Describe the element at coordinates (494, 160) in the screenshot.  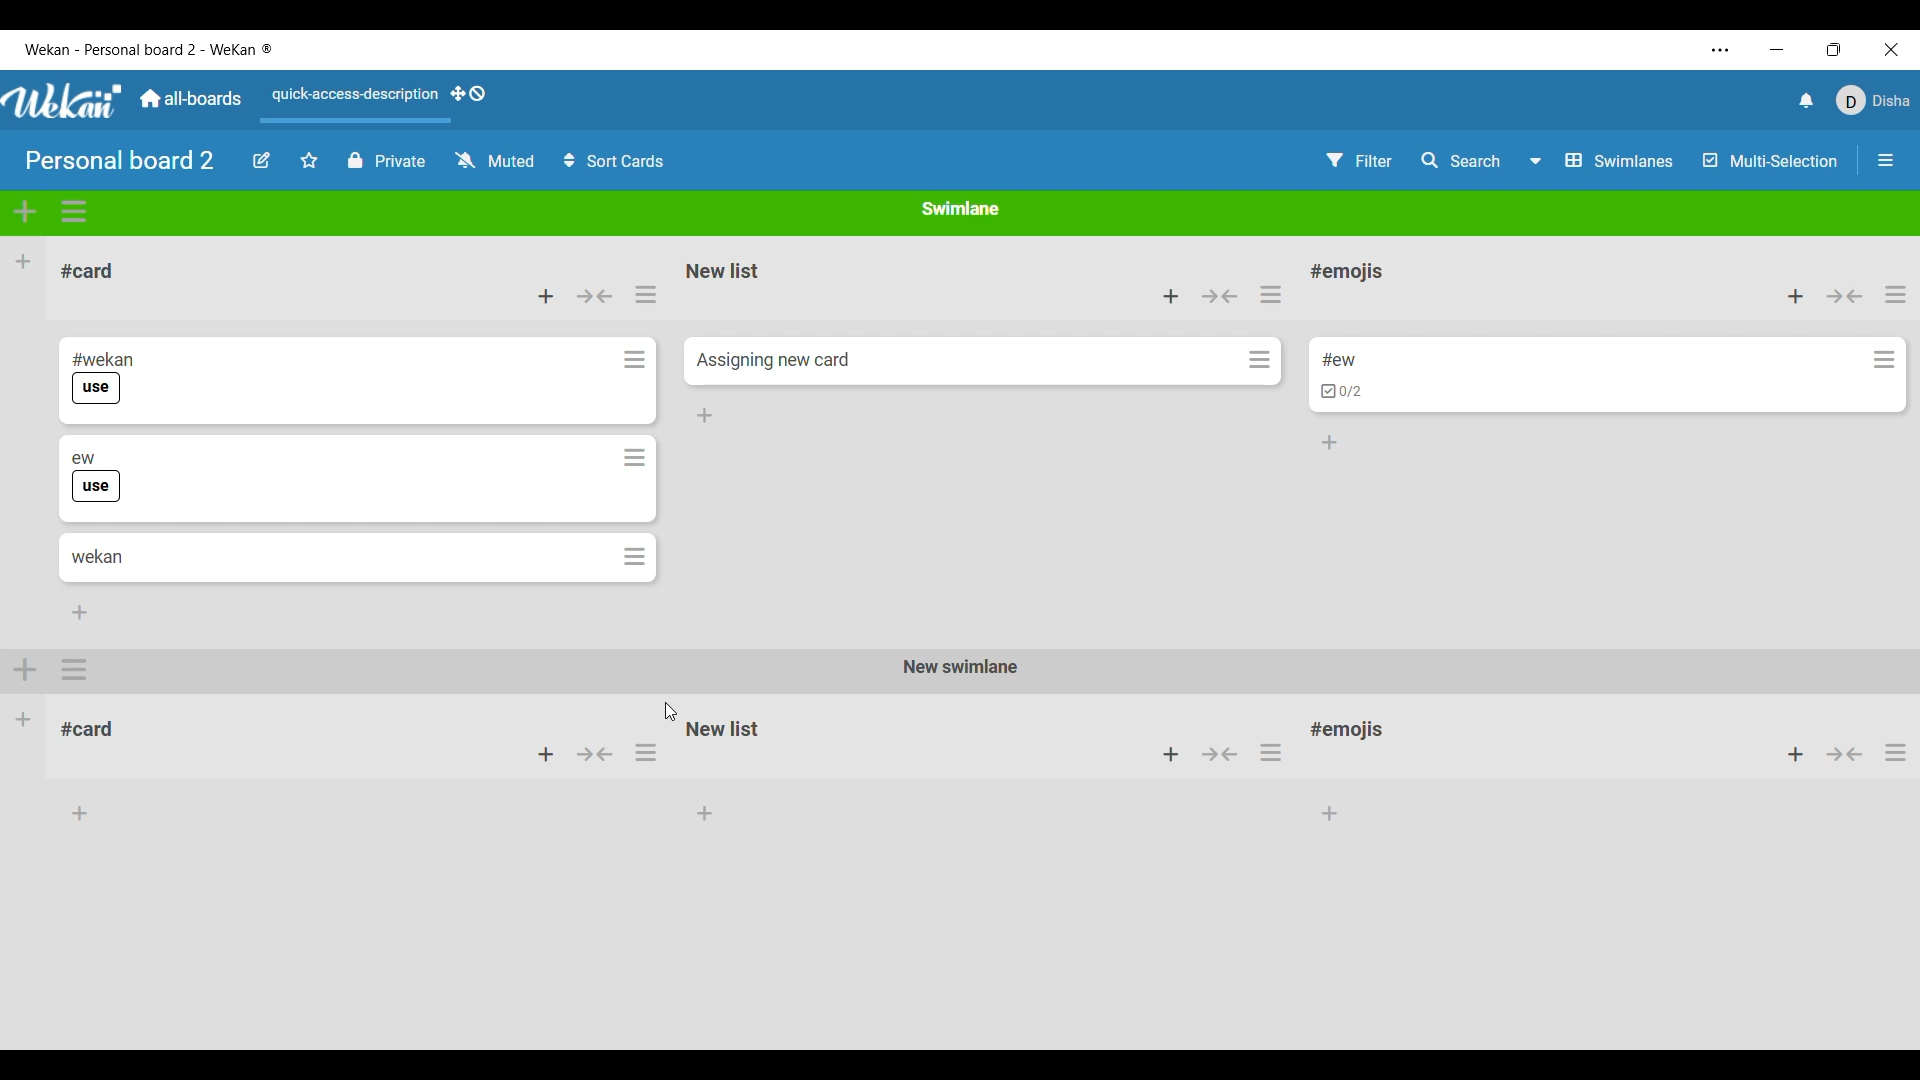
I see `Change watch options` at that location.